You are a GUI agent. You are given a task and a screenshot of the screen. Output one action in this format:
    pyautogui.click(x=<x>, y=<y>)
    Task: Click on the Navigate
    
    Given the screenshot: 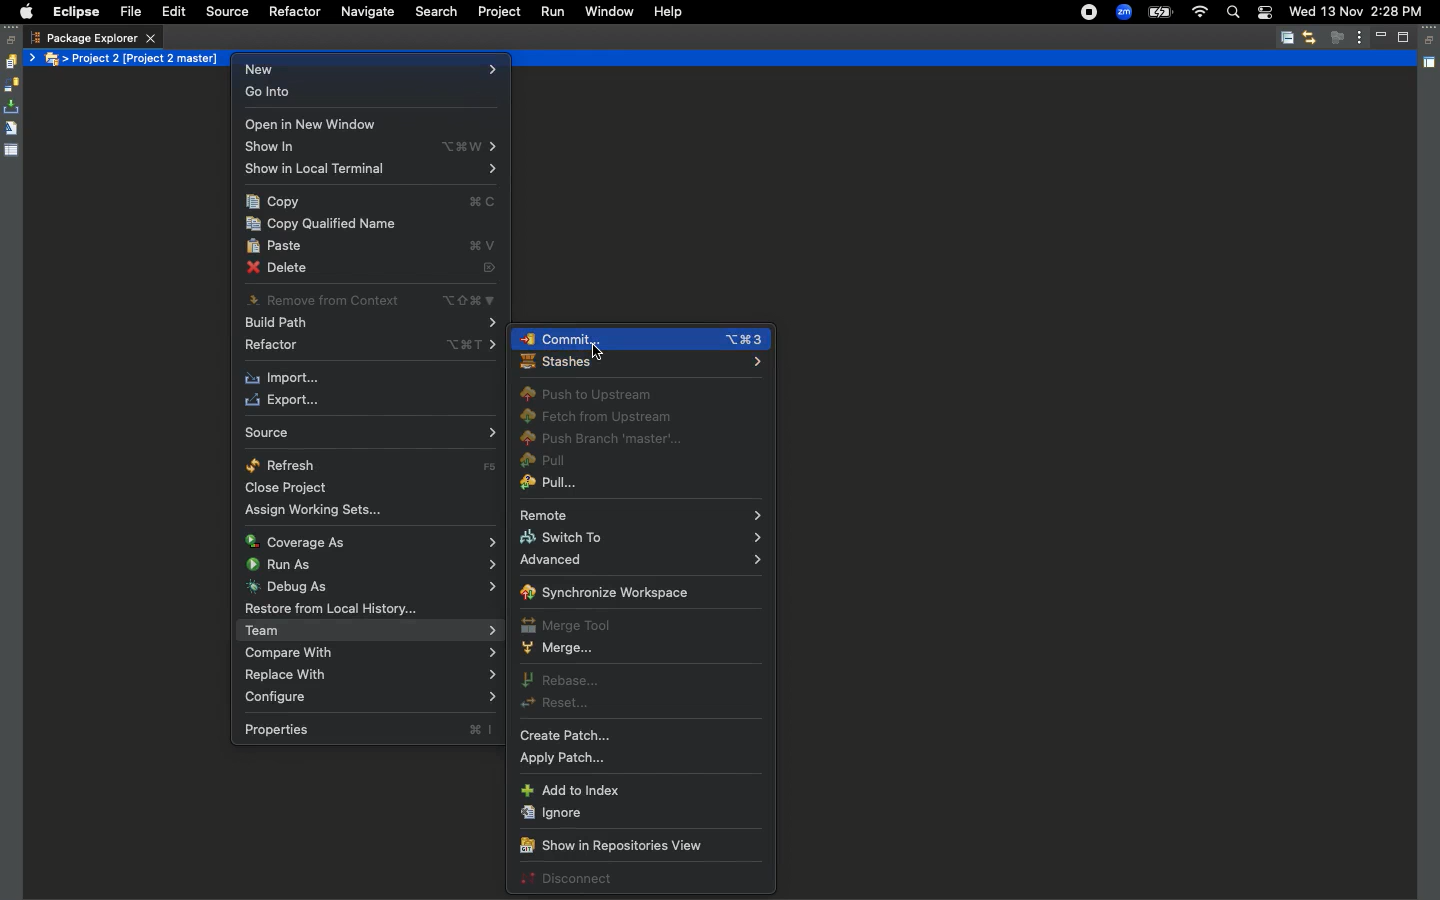 What is the action you would take?
    pyautogui.click(x=366, y=13)
    